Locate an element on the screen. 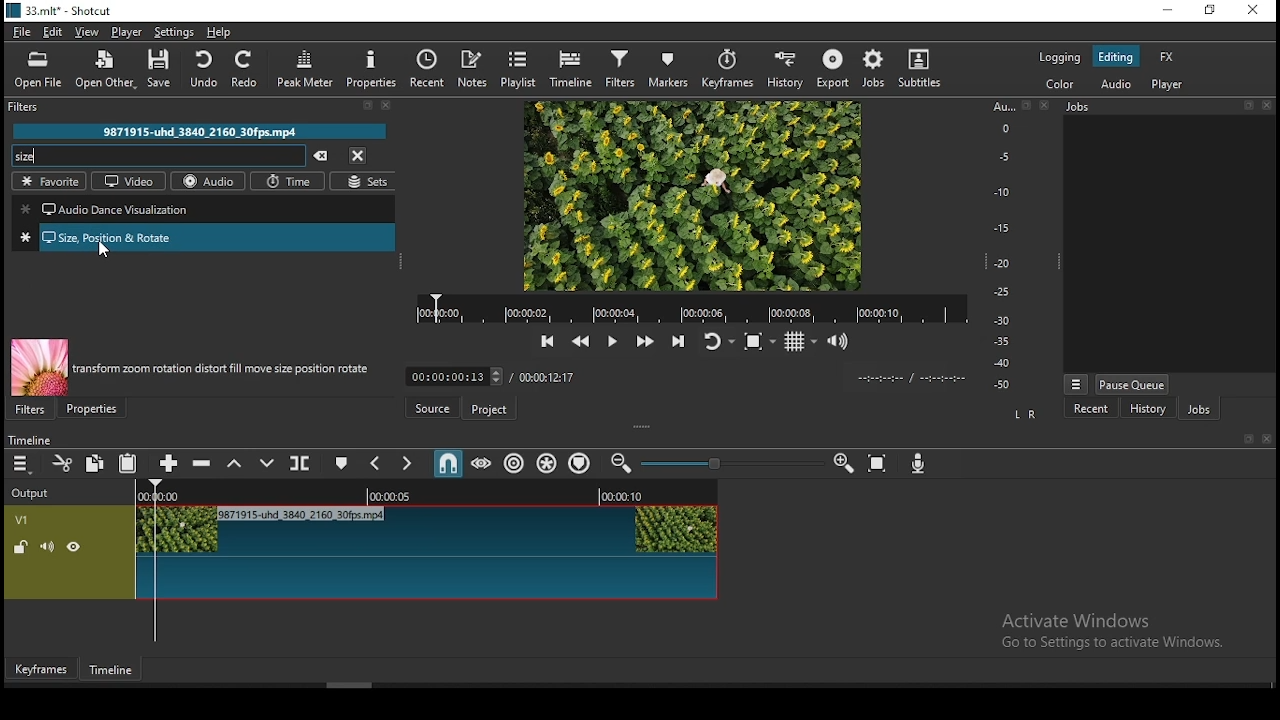 The width and height of the screenshot is (1280, 720). fx is located at coordinates (1166, 55).